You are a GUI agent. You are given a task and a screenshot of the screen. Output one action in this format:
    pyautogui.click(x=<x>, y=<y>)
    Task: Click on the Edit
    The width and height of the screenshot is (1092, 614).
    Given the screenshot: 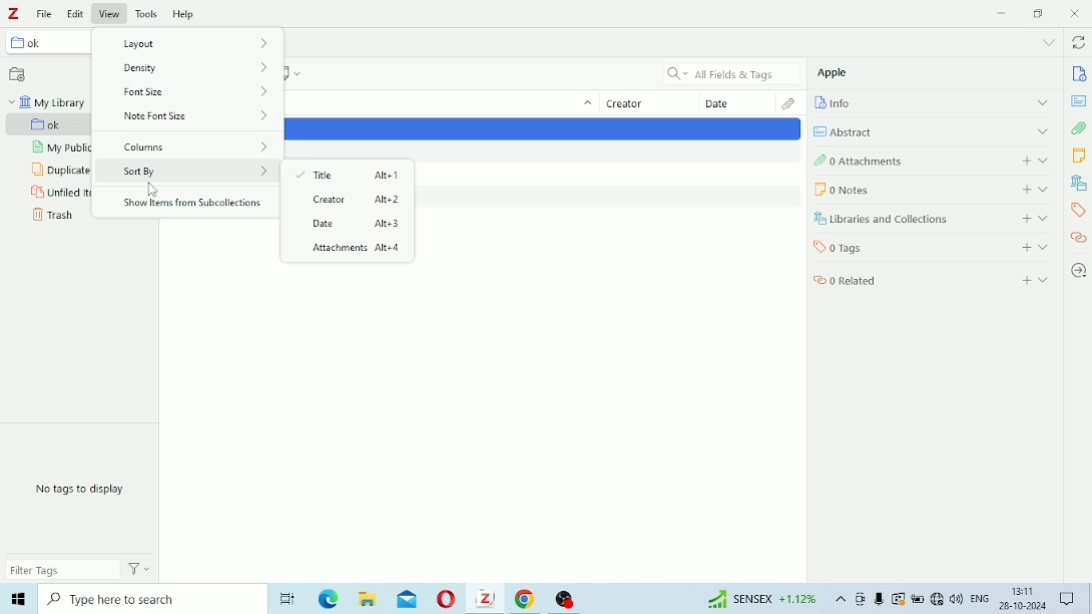 What is the action you would take?
    pyautogui.click(x=77, y=11)
    